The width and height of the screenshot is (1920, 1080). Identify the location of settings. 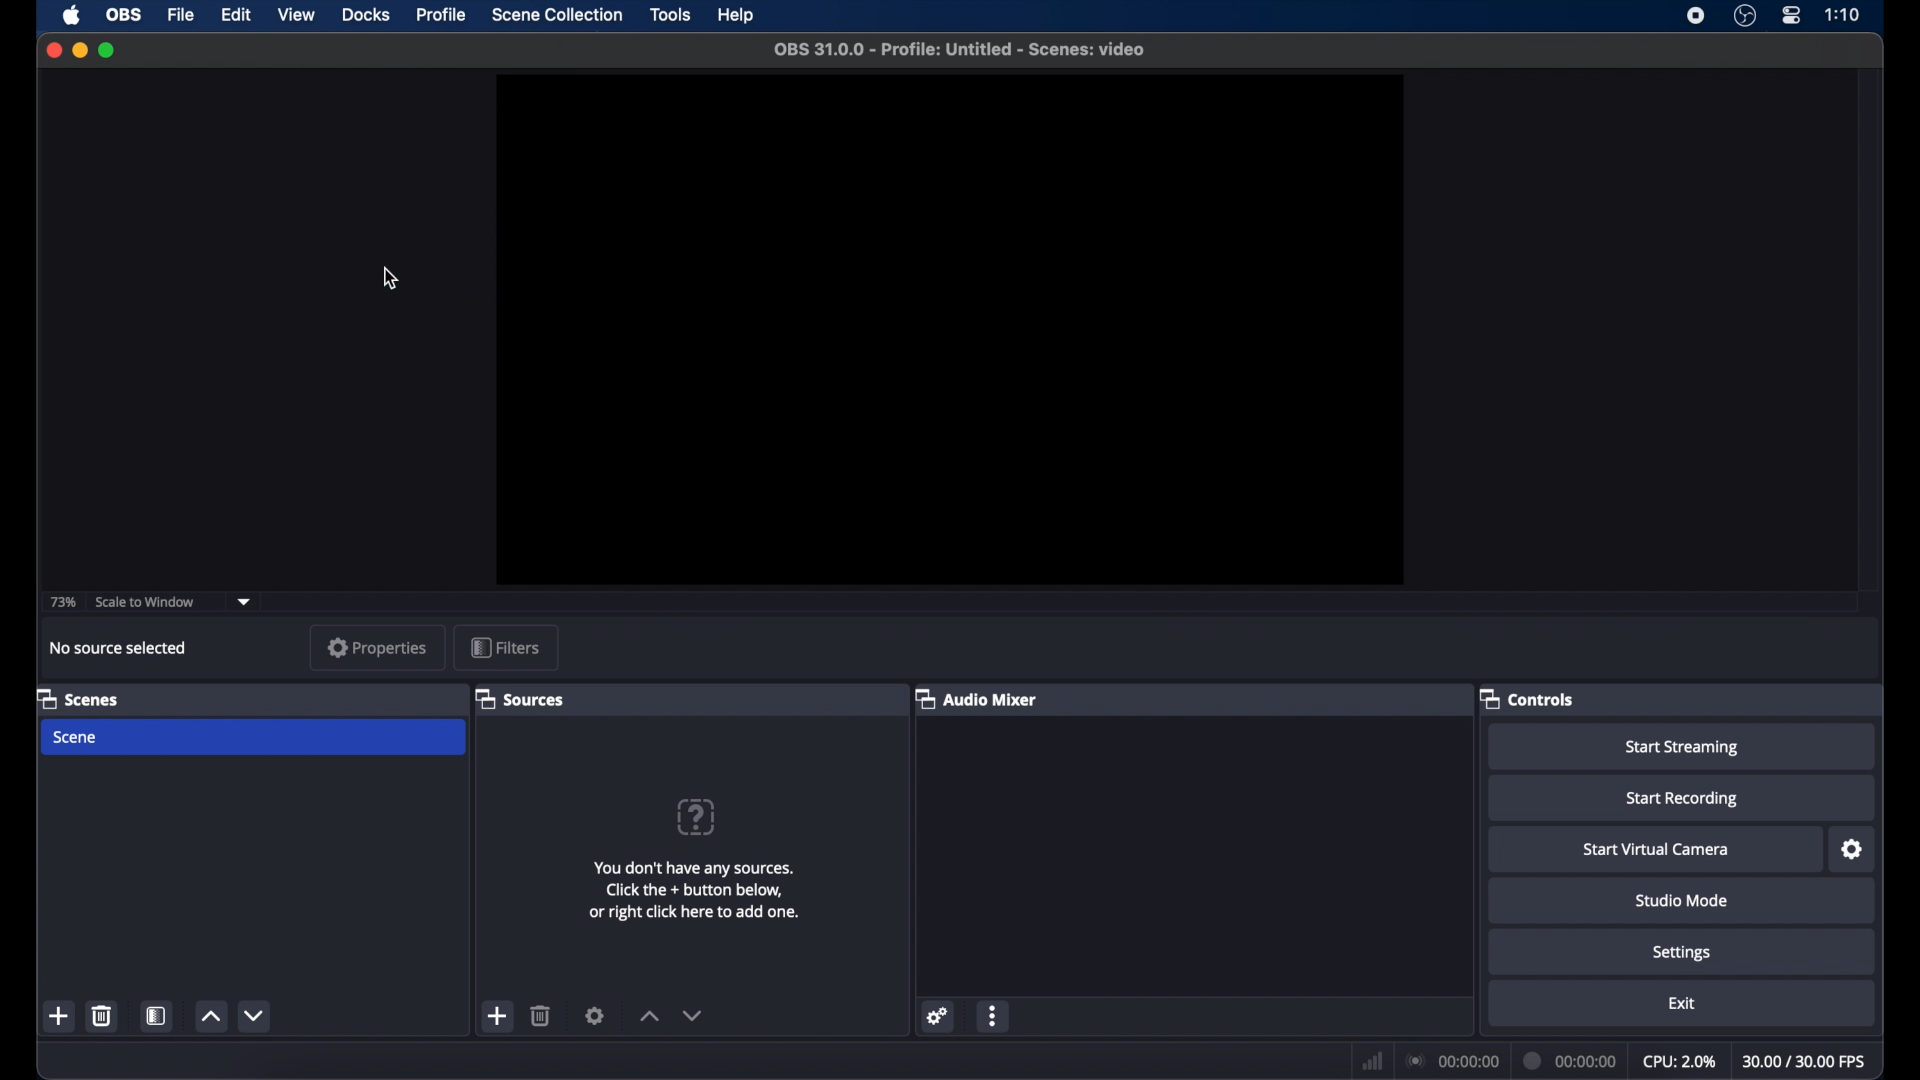
(937, 1015).